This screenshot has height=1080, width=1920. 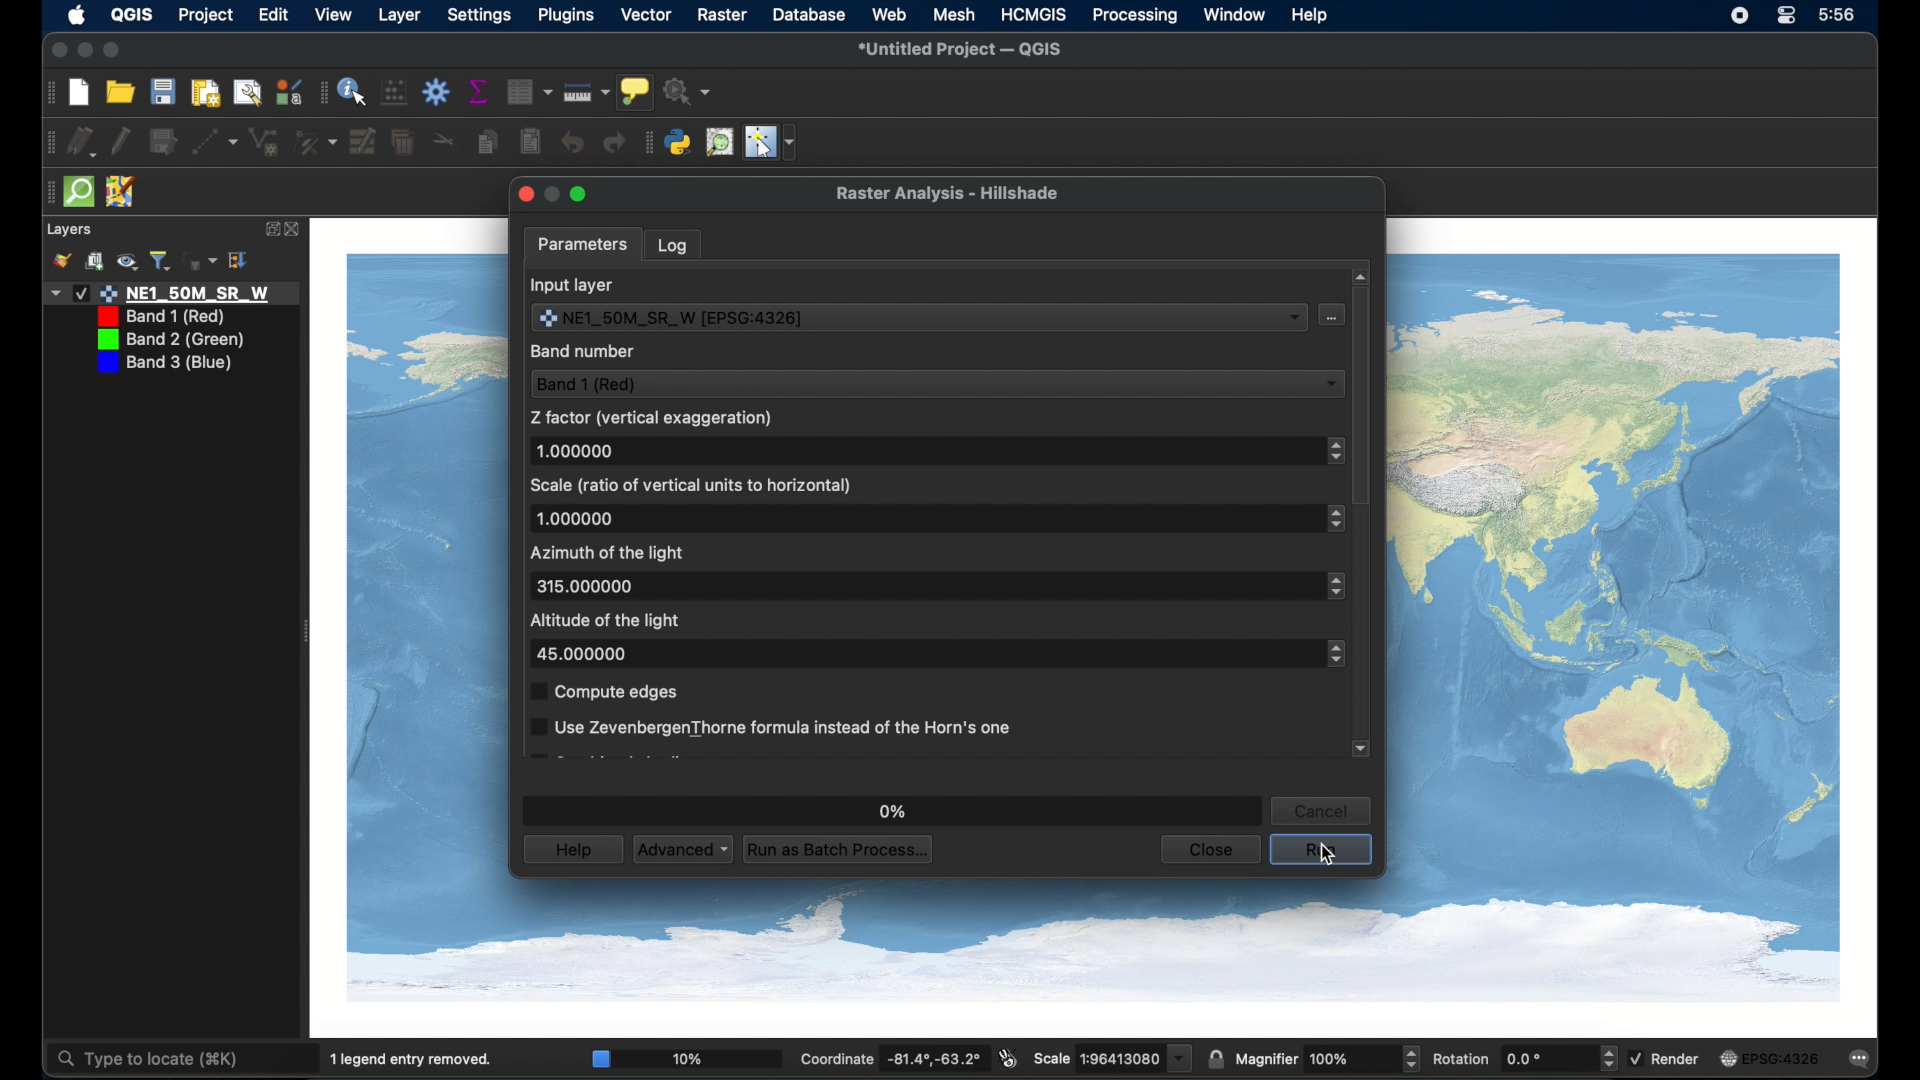 I want to click on 1 legend entry removed, so click(x=414, y=1058).